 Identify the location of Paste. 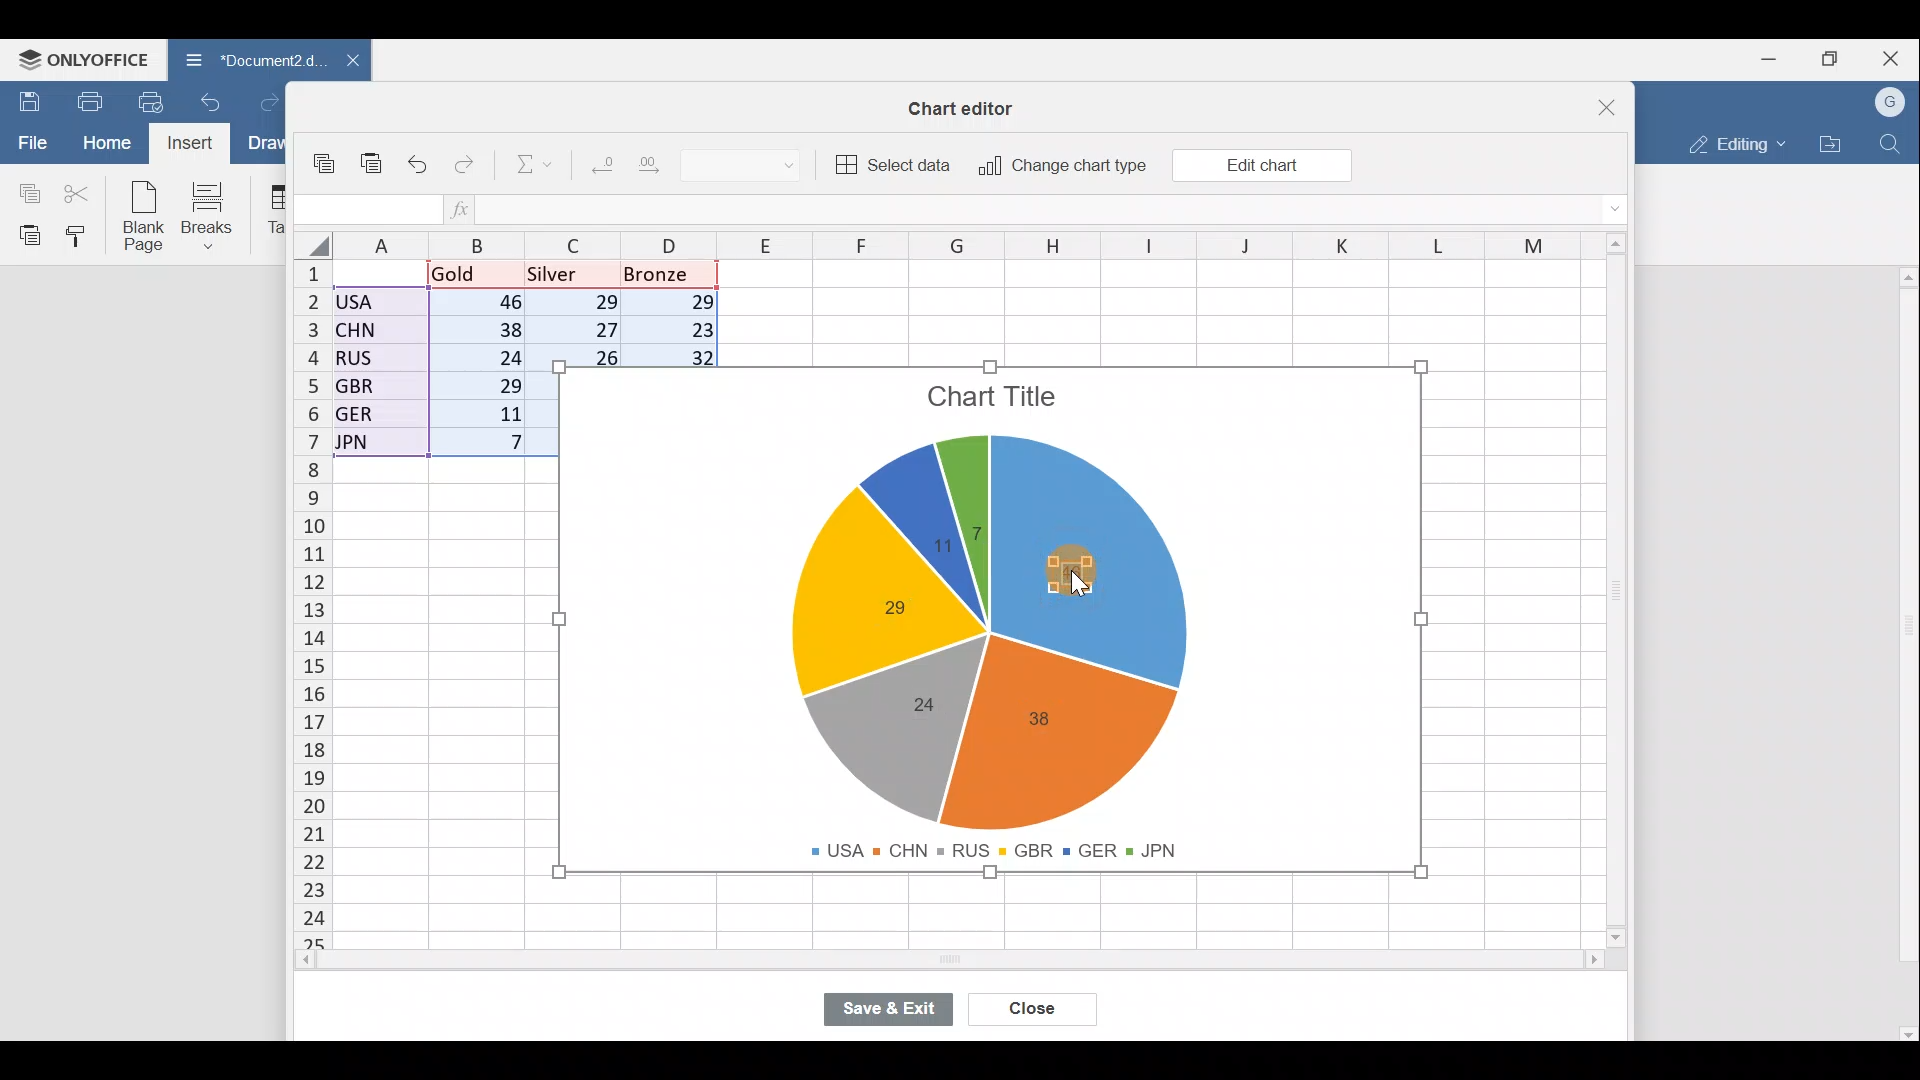
(373, 170).